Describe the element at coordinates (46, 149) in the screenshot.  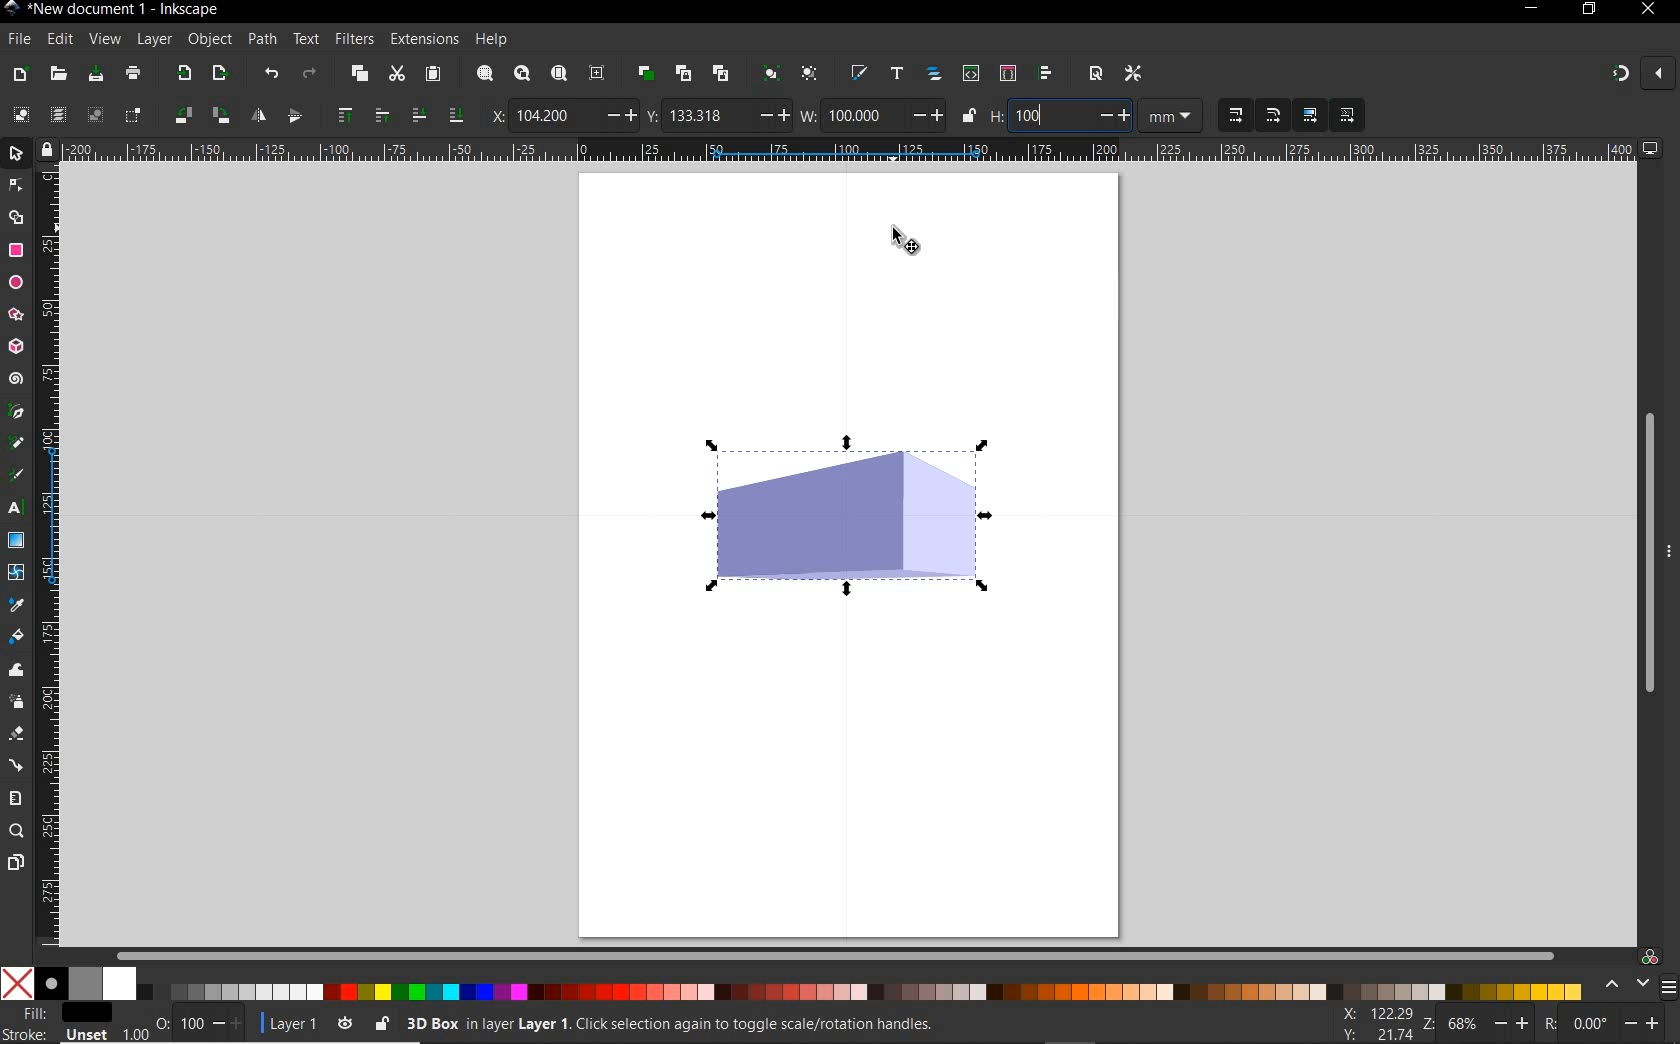
I see `lock` at that location.